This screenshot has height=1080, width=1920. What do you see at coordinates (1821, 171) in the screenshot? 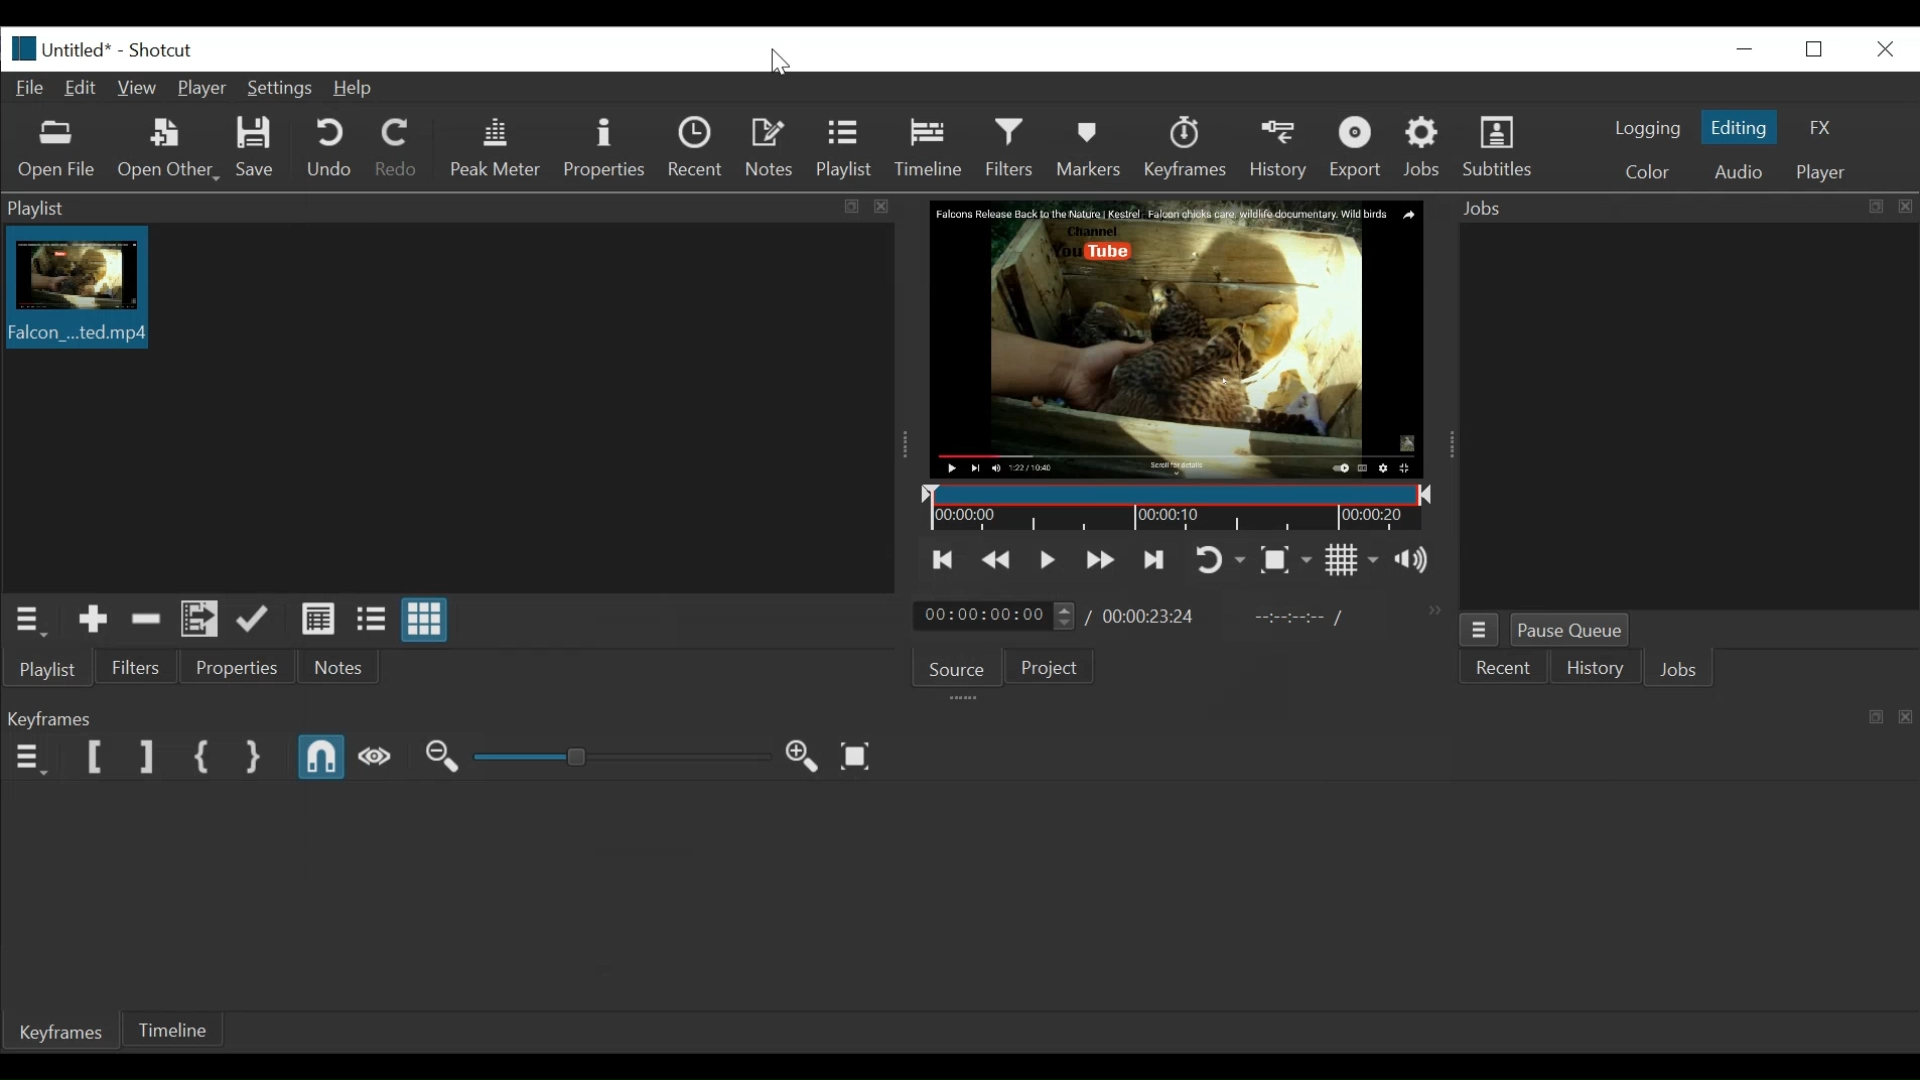
I see `Player` at bounding box center [1821, 171].